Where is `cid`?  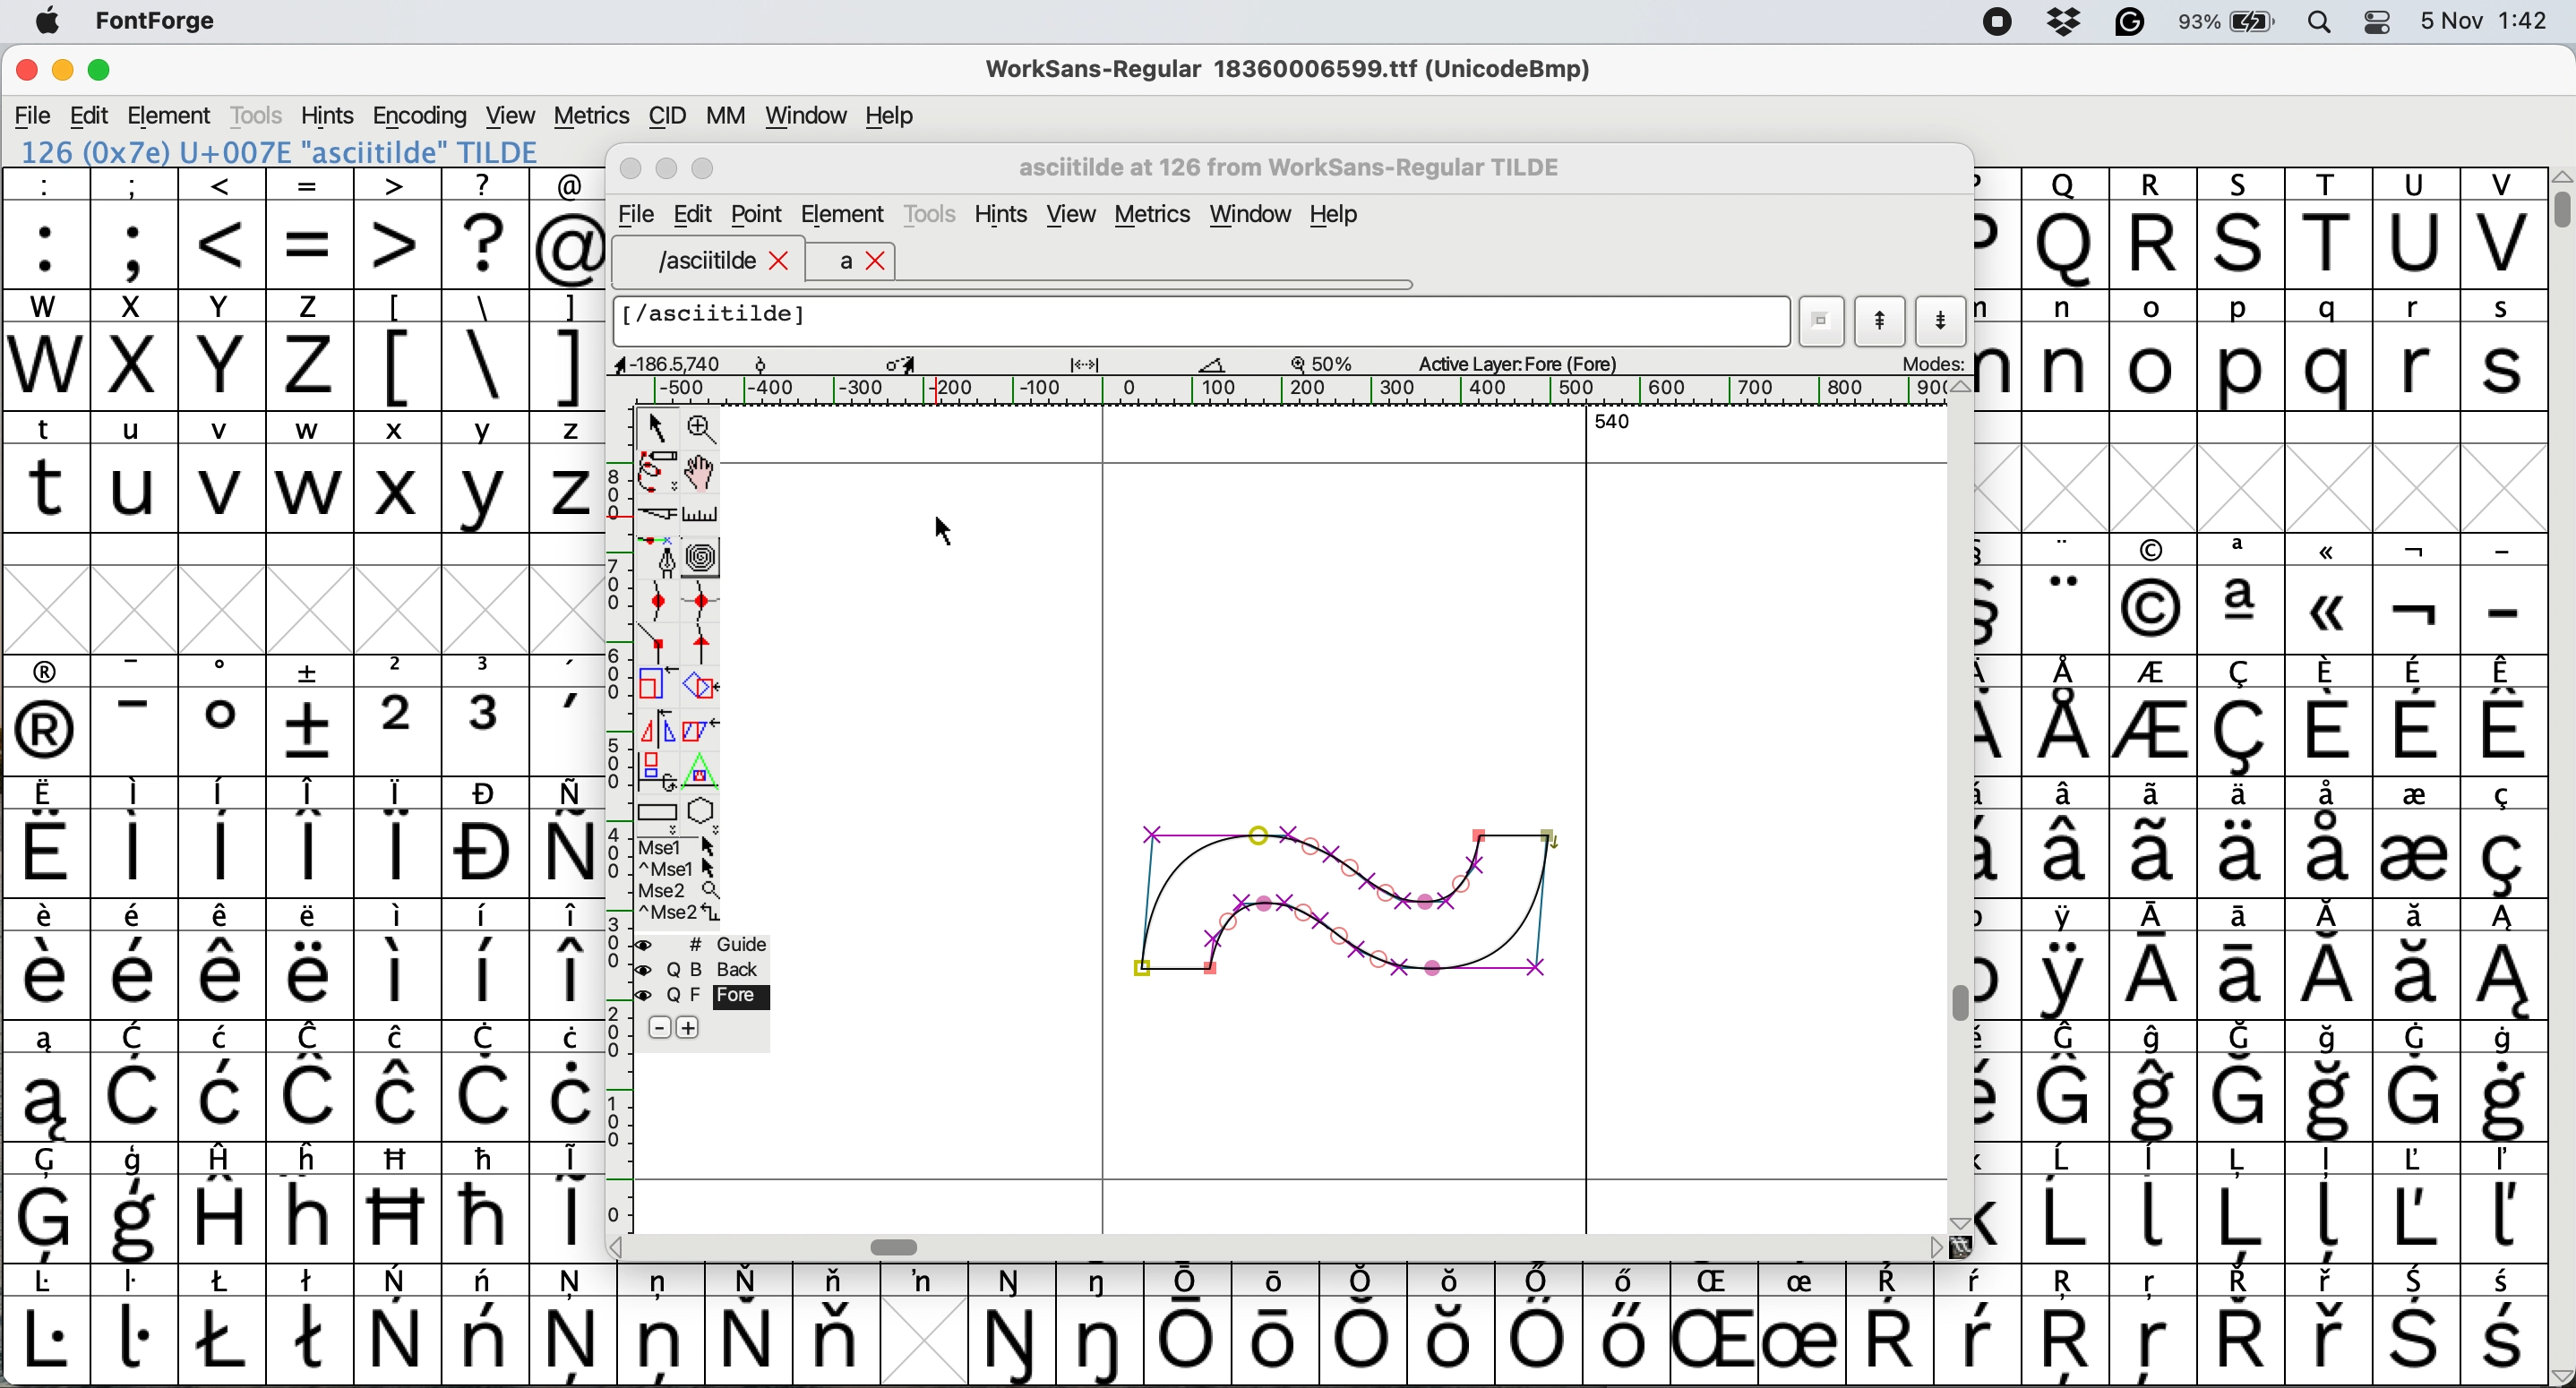 cid is located at coordinates (665, 117).